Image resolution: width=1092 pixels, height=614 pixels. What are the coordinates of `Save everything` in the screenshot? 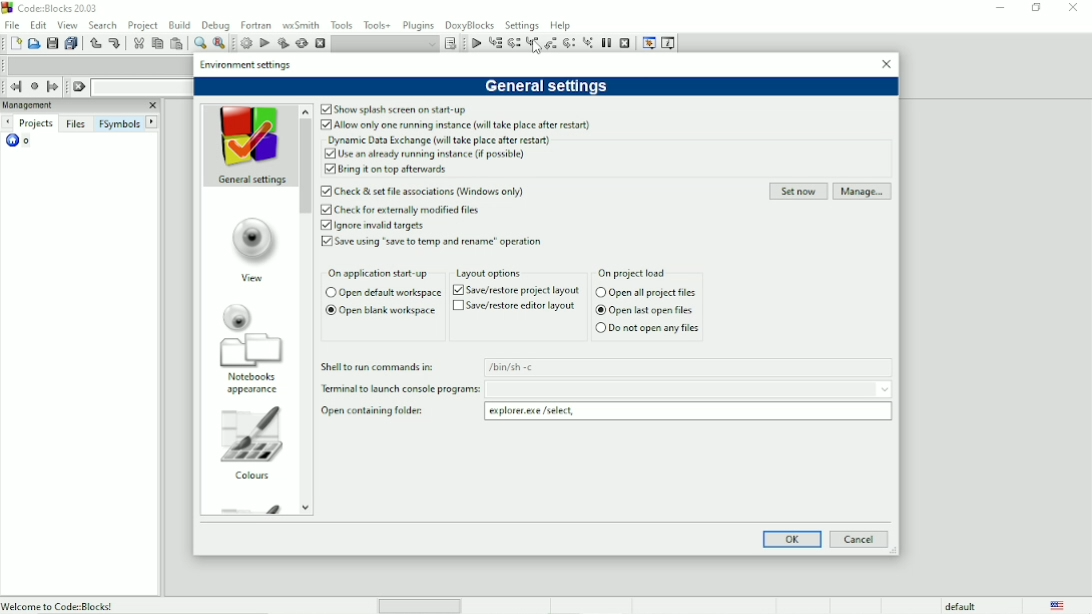 It's located at (70, 44).